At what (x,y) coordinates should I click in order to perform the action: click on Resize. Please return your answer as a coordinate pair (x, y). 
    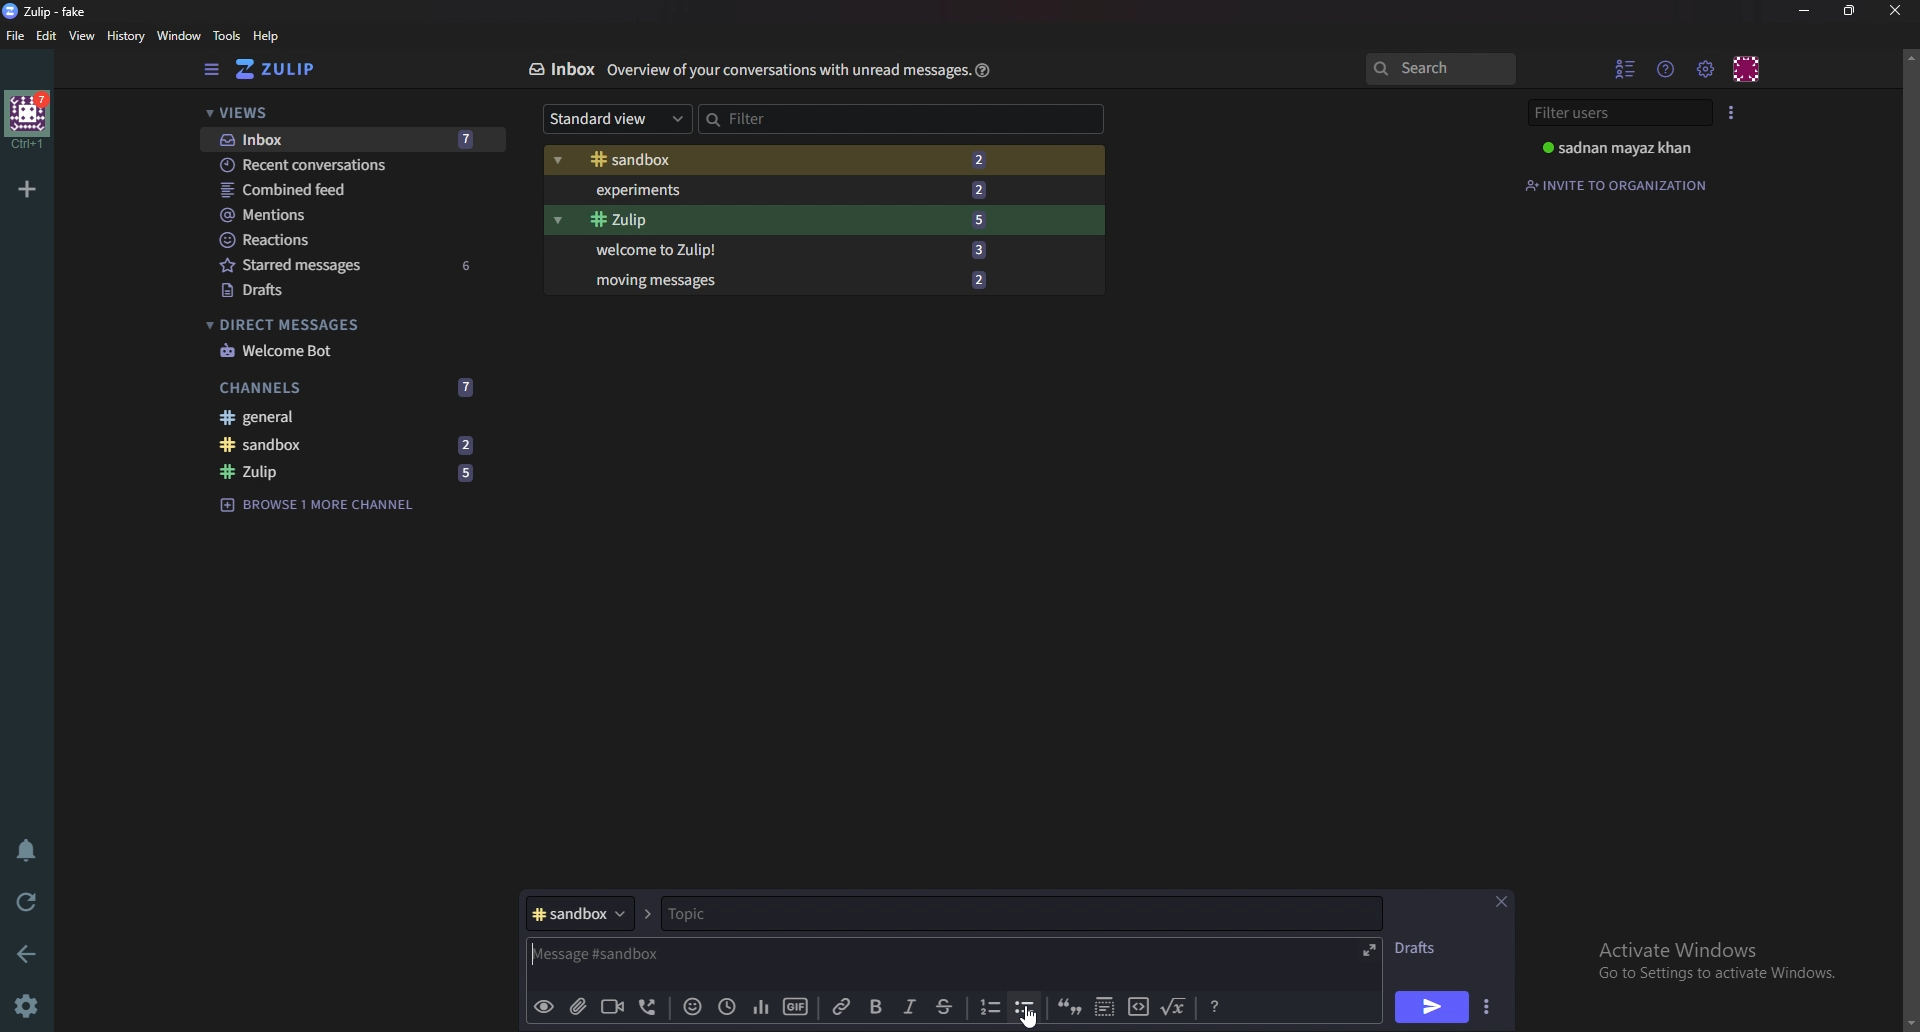
    Looking at the image, I should click on (1853, 10).